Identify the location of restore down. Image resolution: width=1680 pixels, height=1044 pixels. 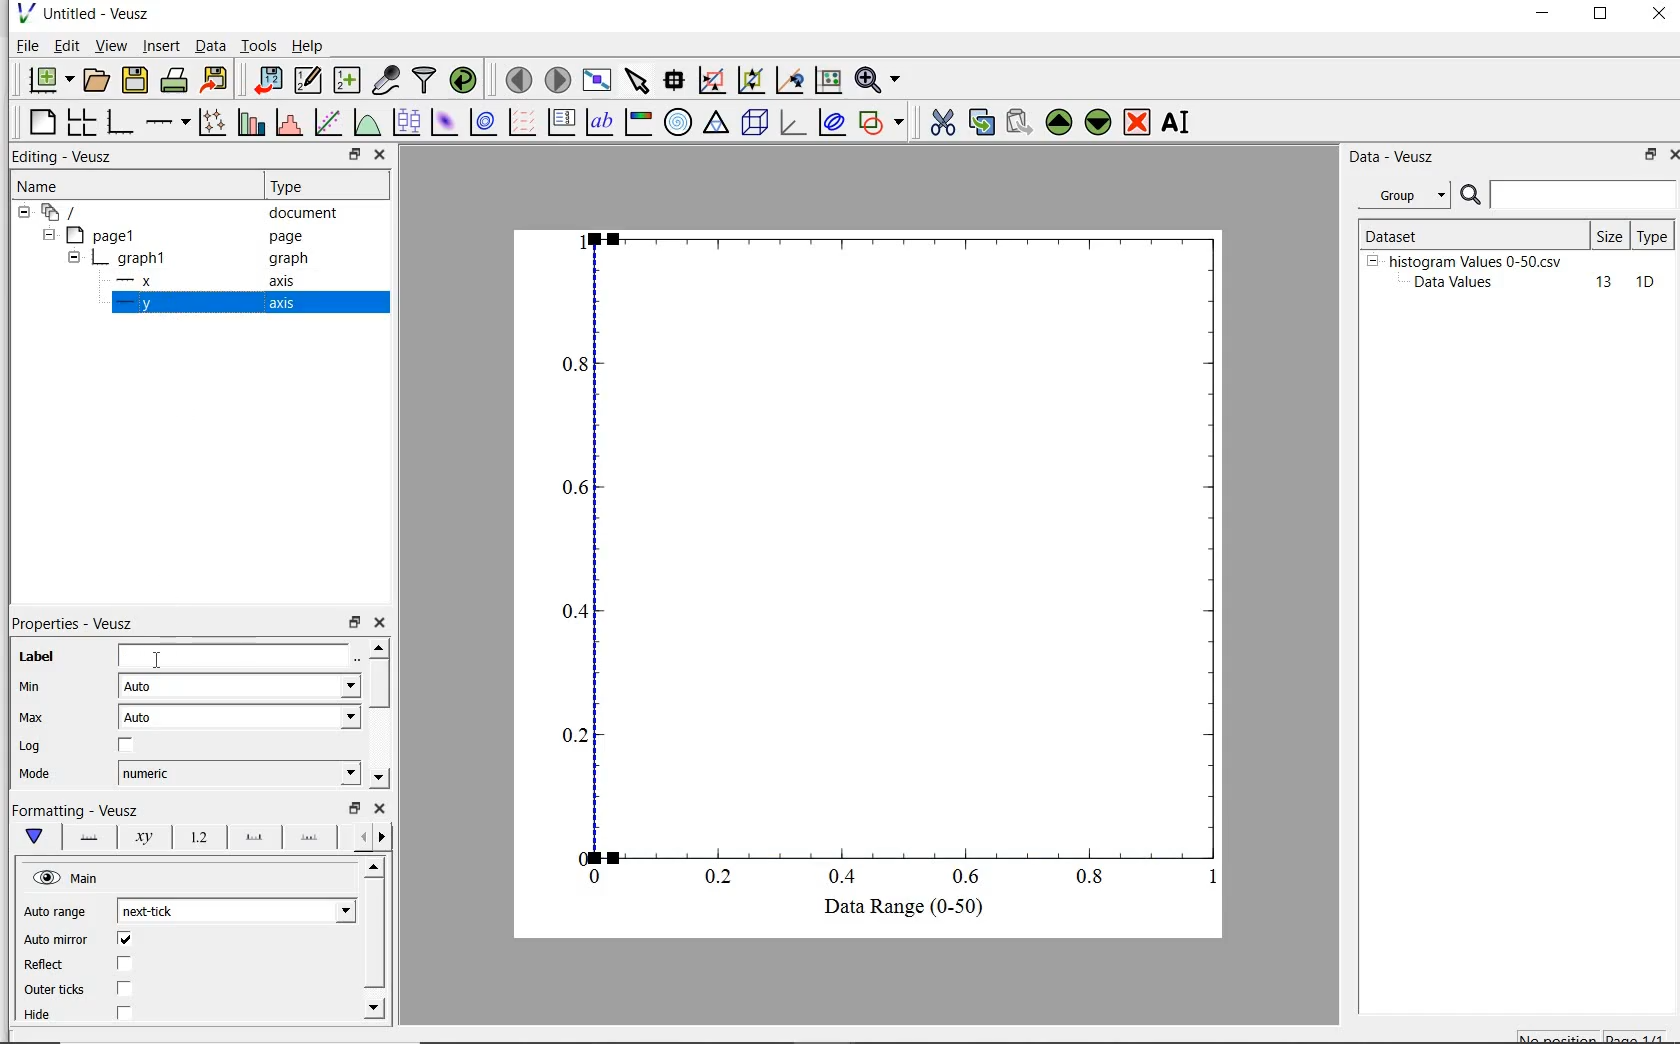
(355, 623).